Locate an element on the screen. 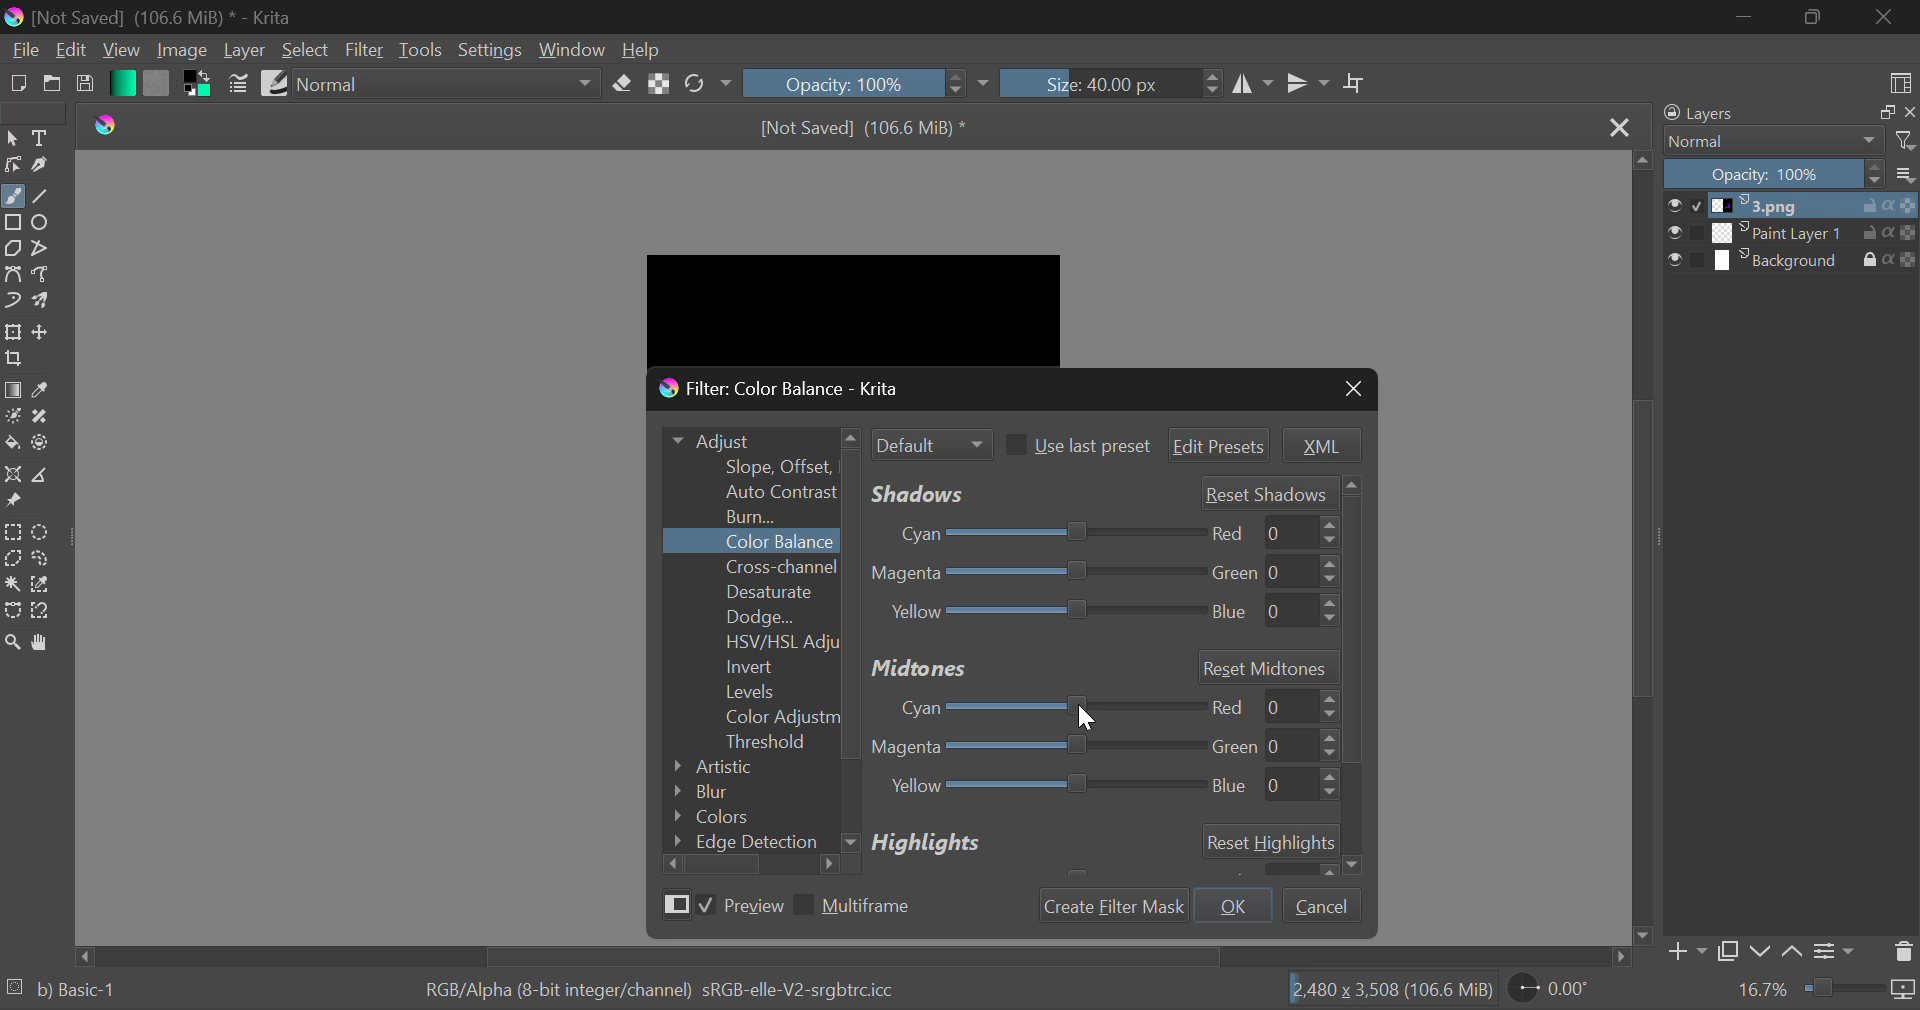  Scroll Bar is located at coordinates (1644, 549).